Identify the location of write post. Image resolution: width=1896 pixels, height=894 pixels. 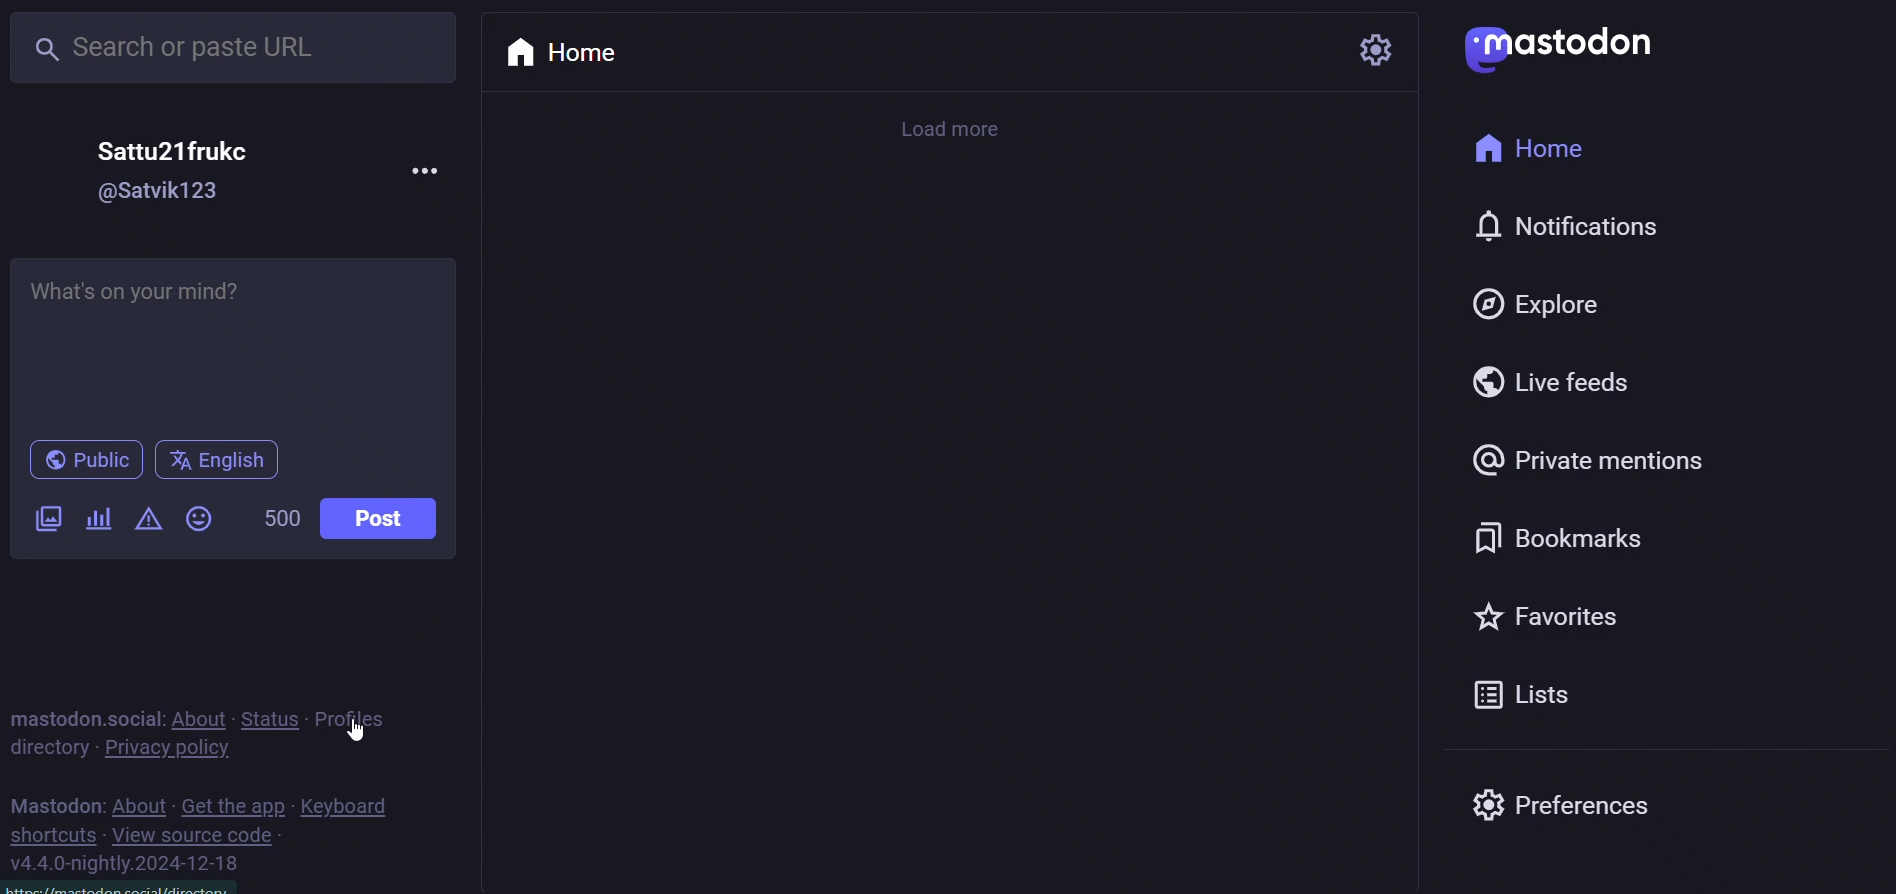
(226, 341).